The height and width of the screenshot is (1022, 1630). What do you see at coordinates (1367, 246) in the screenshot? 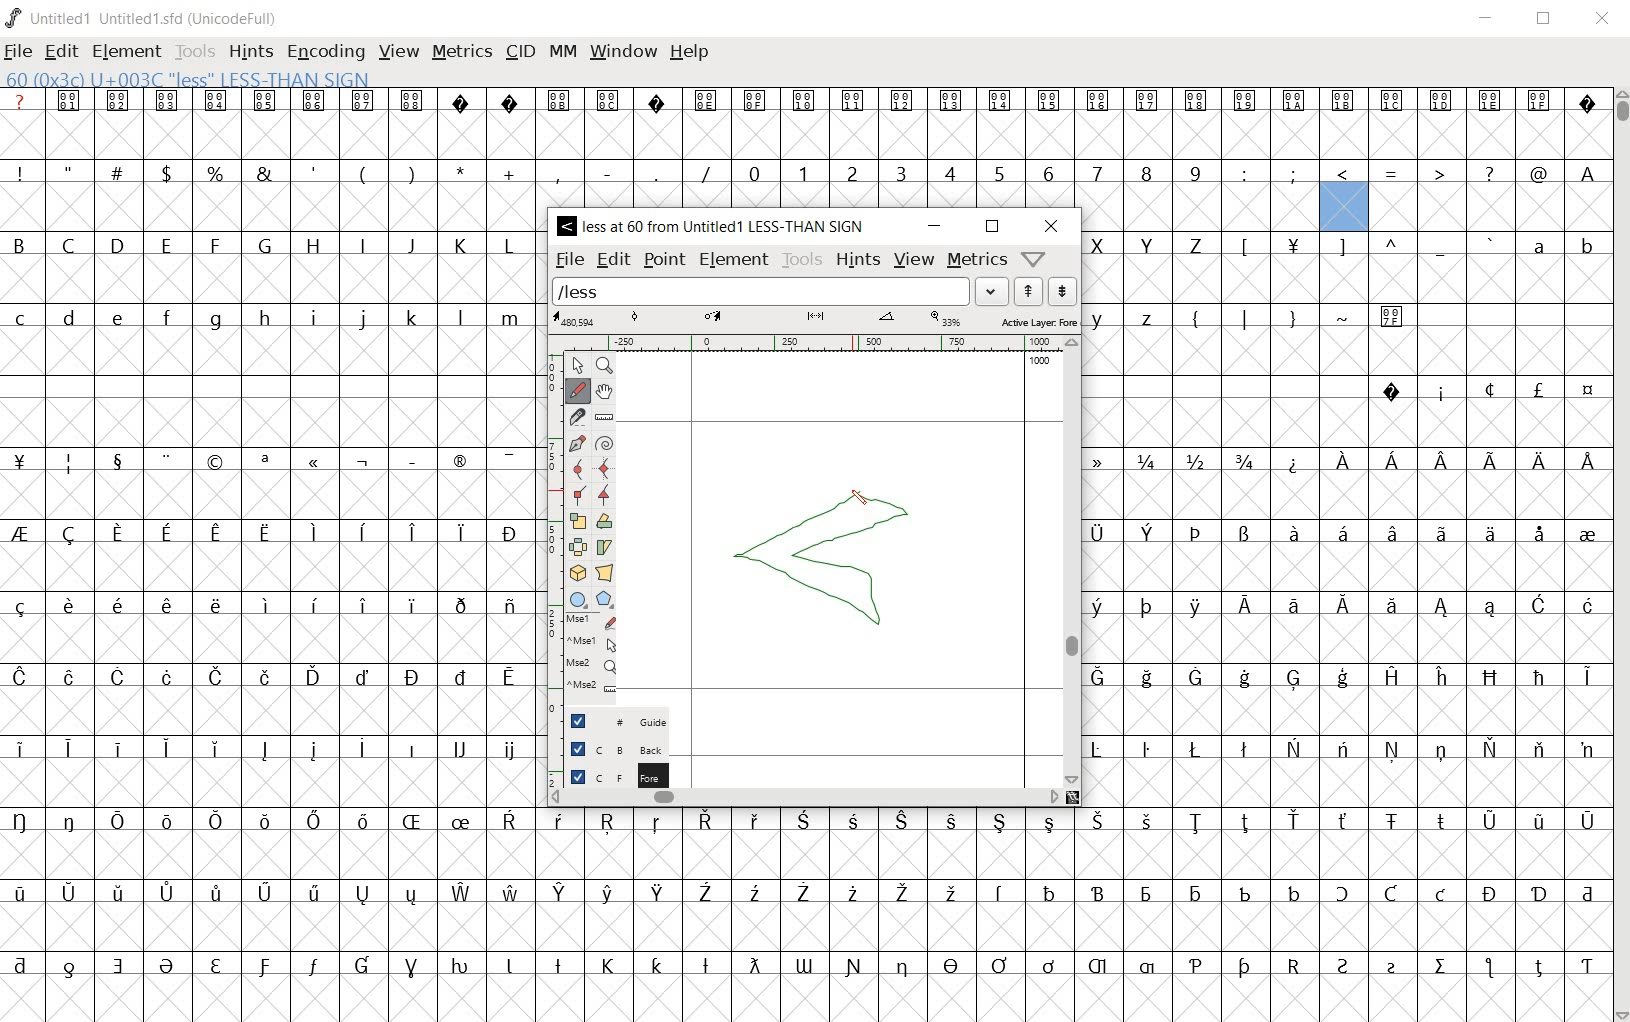
I see `sumbols` at bounding box center [1367, 246].